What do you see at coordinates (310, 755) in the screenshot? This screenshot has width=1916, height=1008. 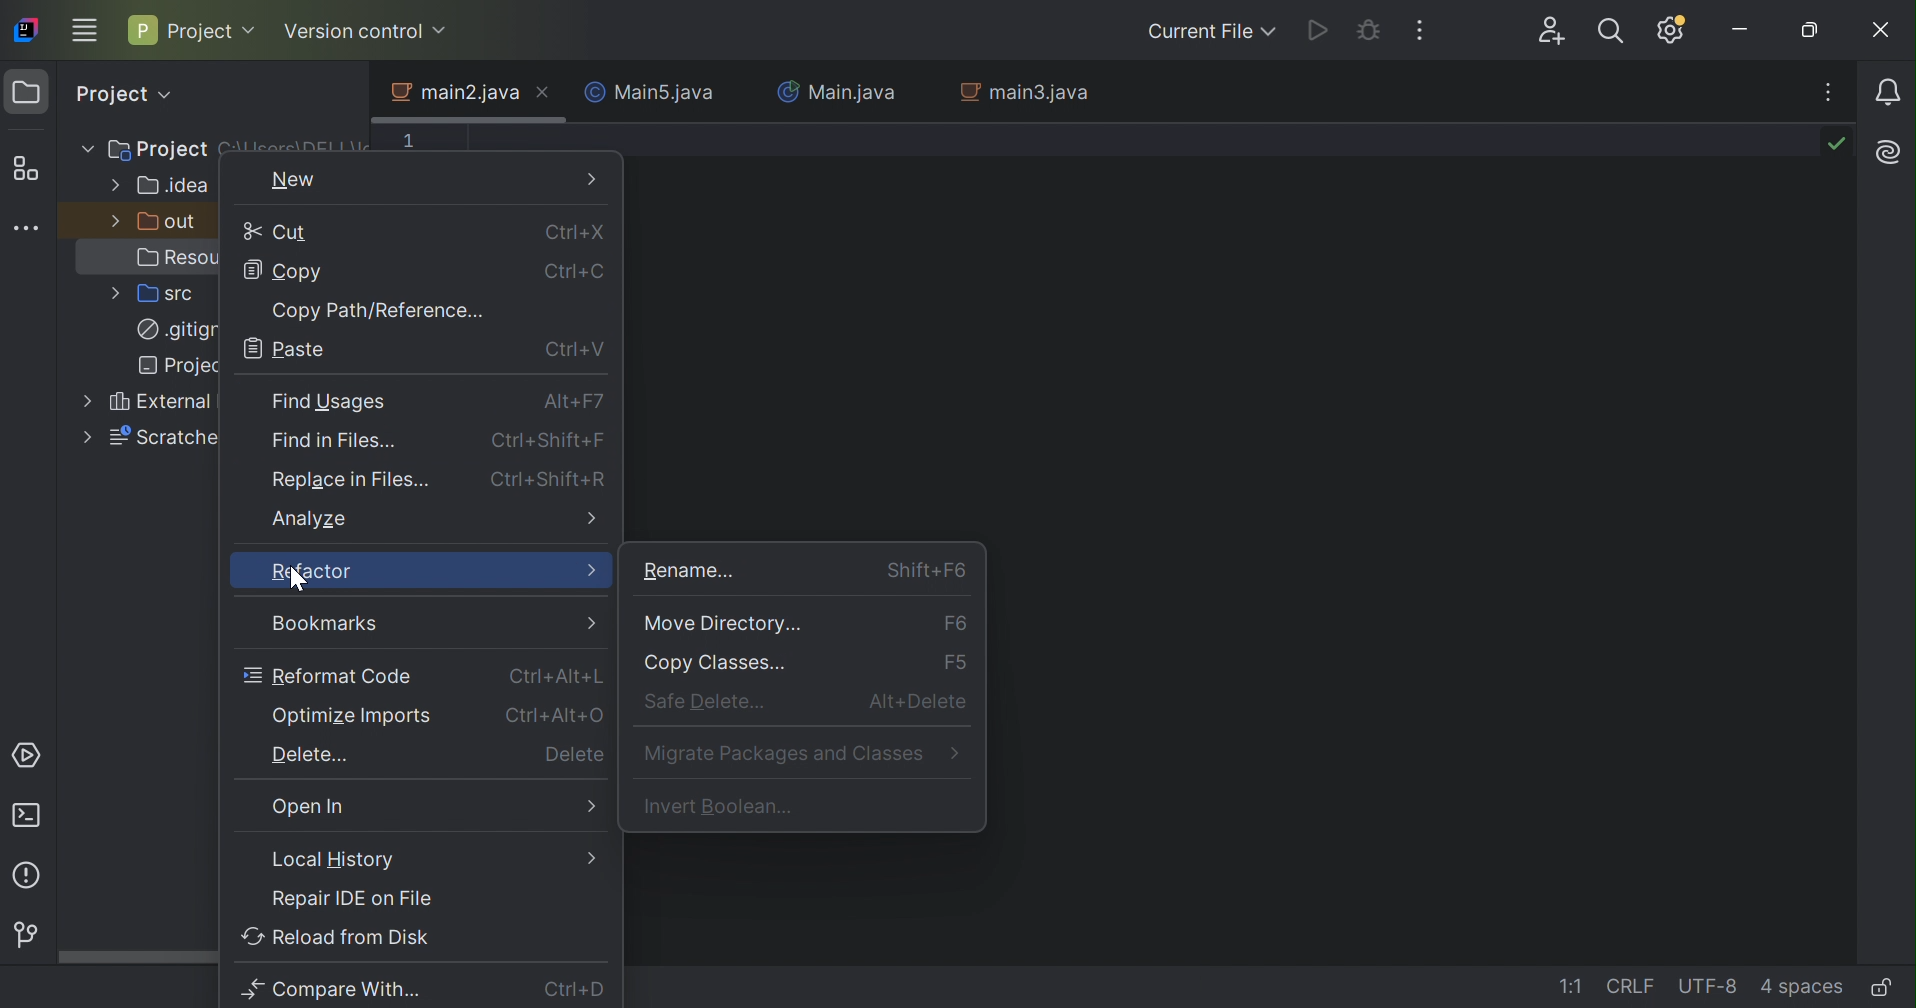 I see `Delete...` at bounding box center [310, 755].